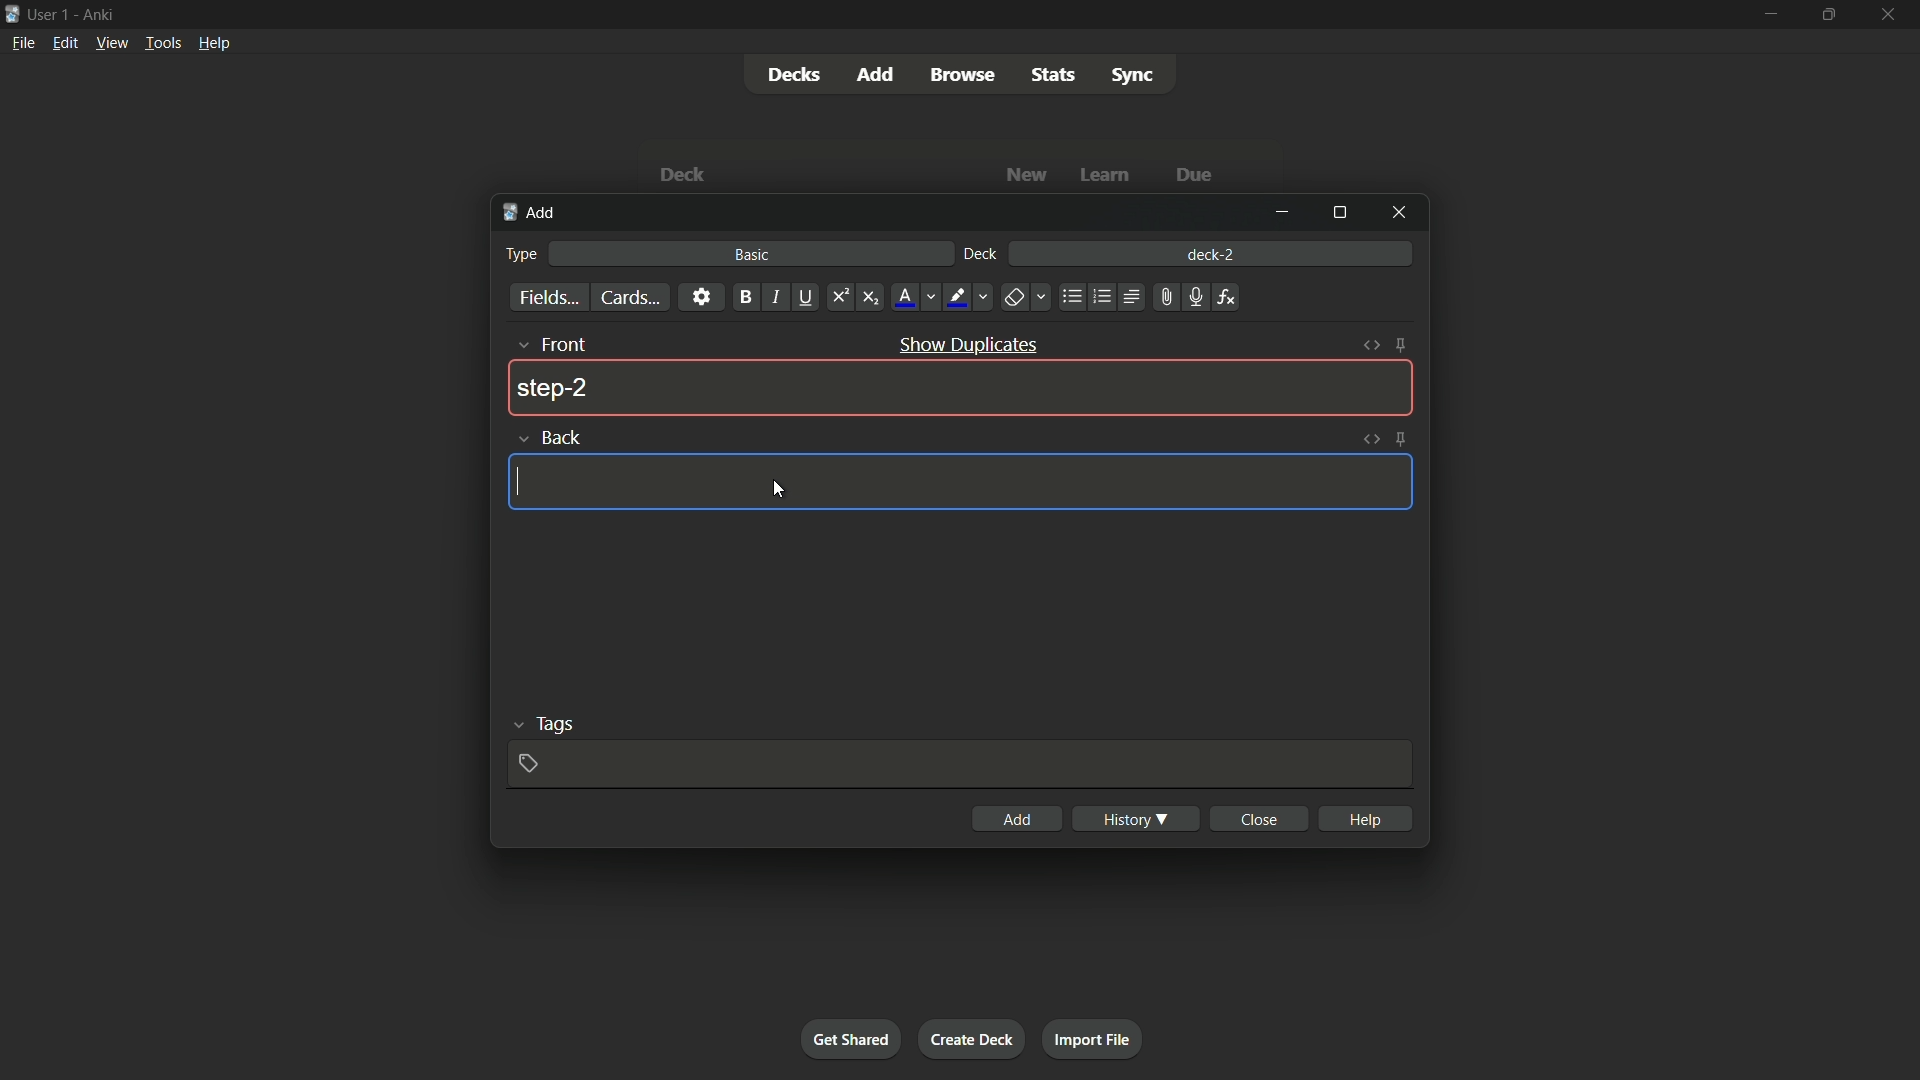 The image size is (1920, 1080). What do you see at coordinates (1108, 175) in the screenshot?
I see `learn` at bounding box center [1108, 175].